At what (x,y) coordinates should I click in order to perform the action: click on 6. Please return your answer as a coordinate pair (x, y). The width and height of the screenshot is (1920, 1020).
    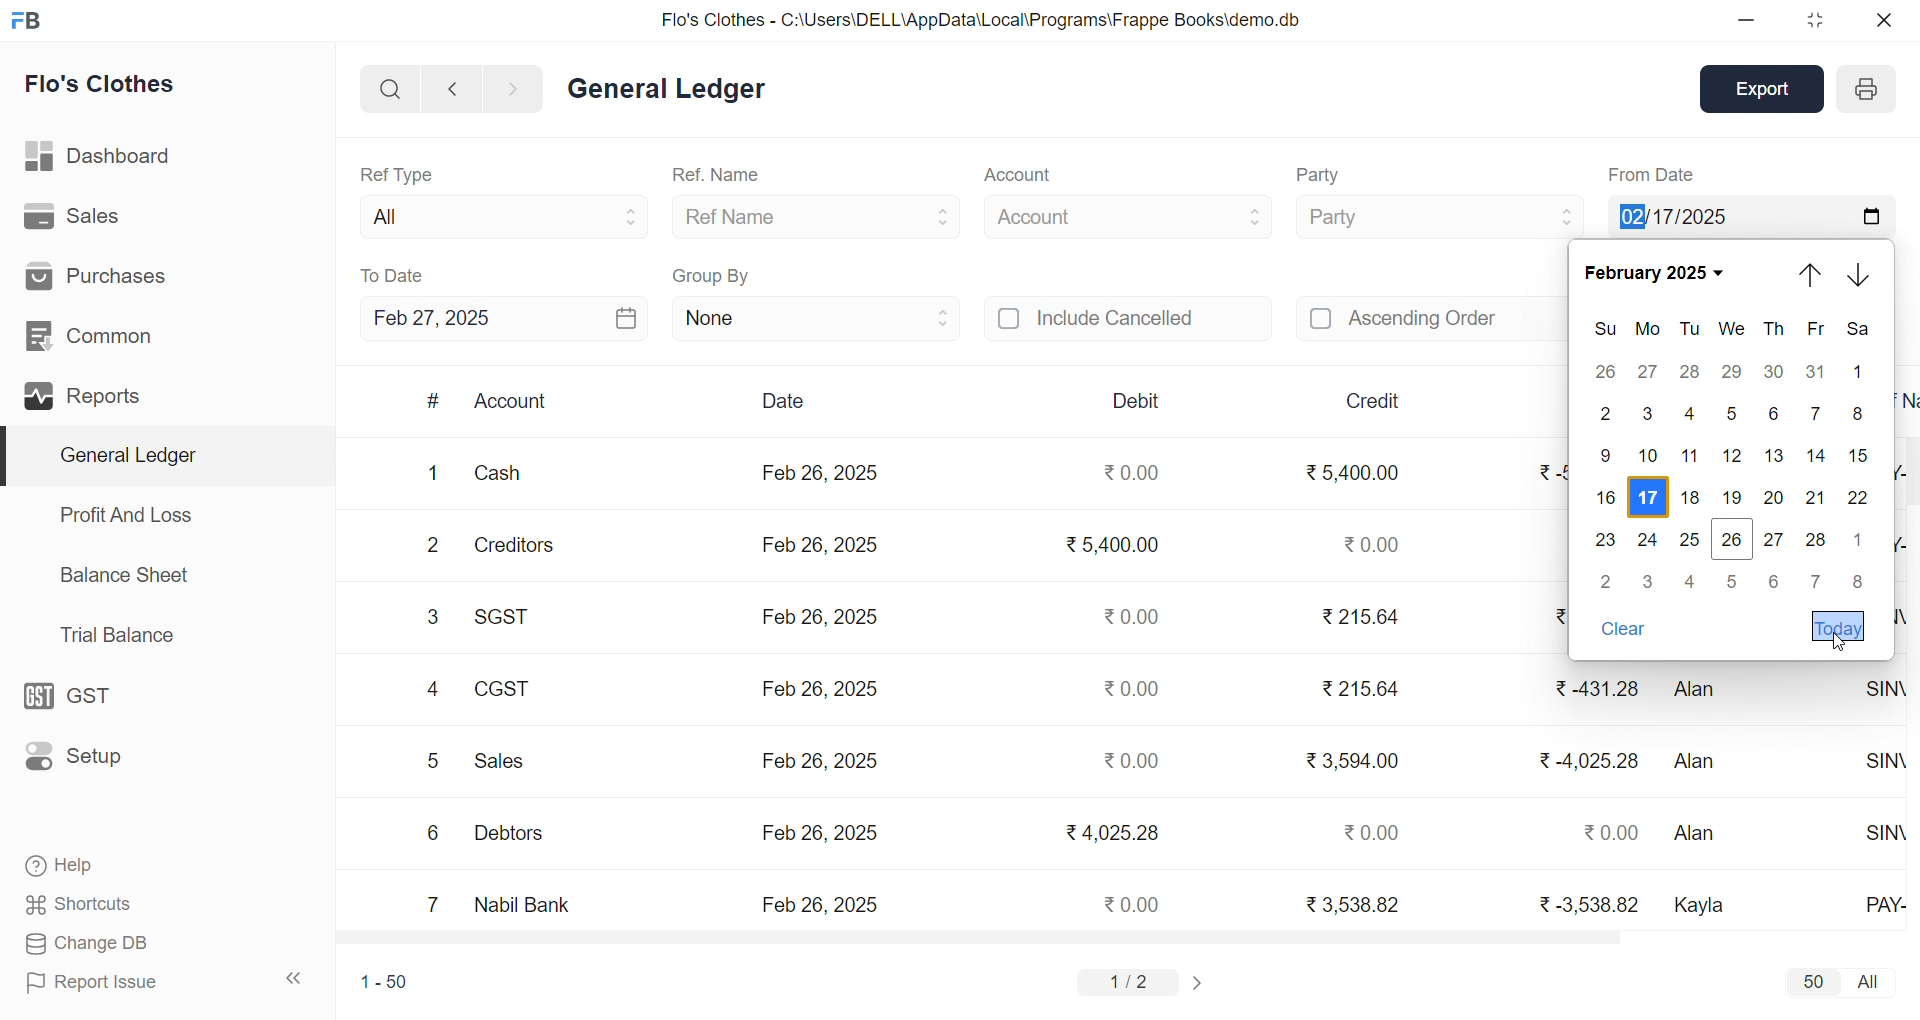
    Looking at the image, I should click on (1772, 415).